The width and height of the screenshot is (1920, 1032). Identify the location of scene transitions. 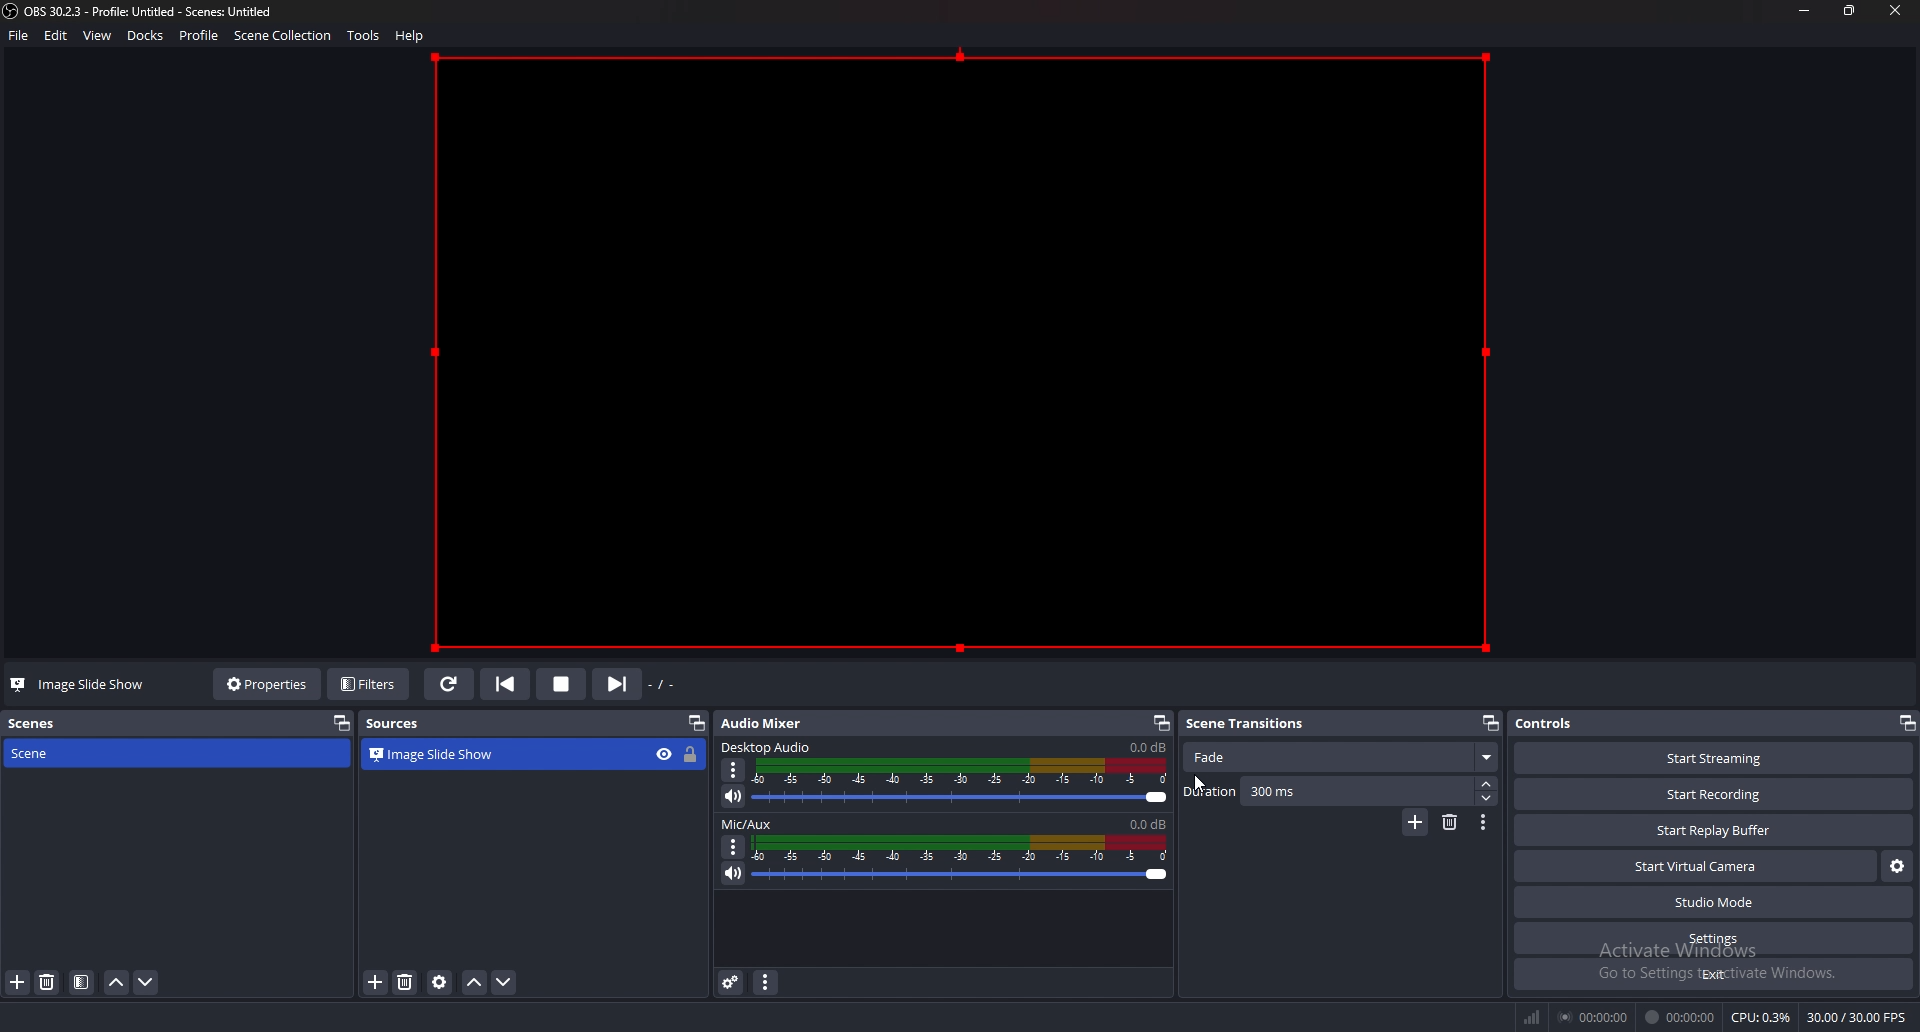
(1248, 724).